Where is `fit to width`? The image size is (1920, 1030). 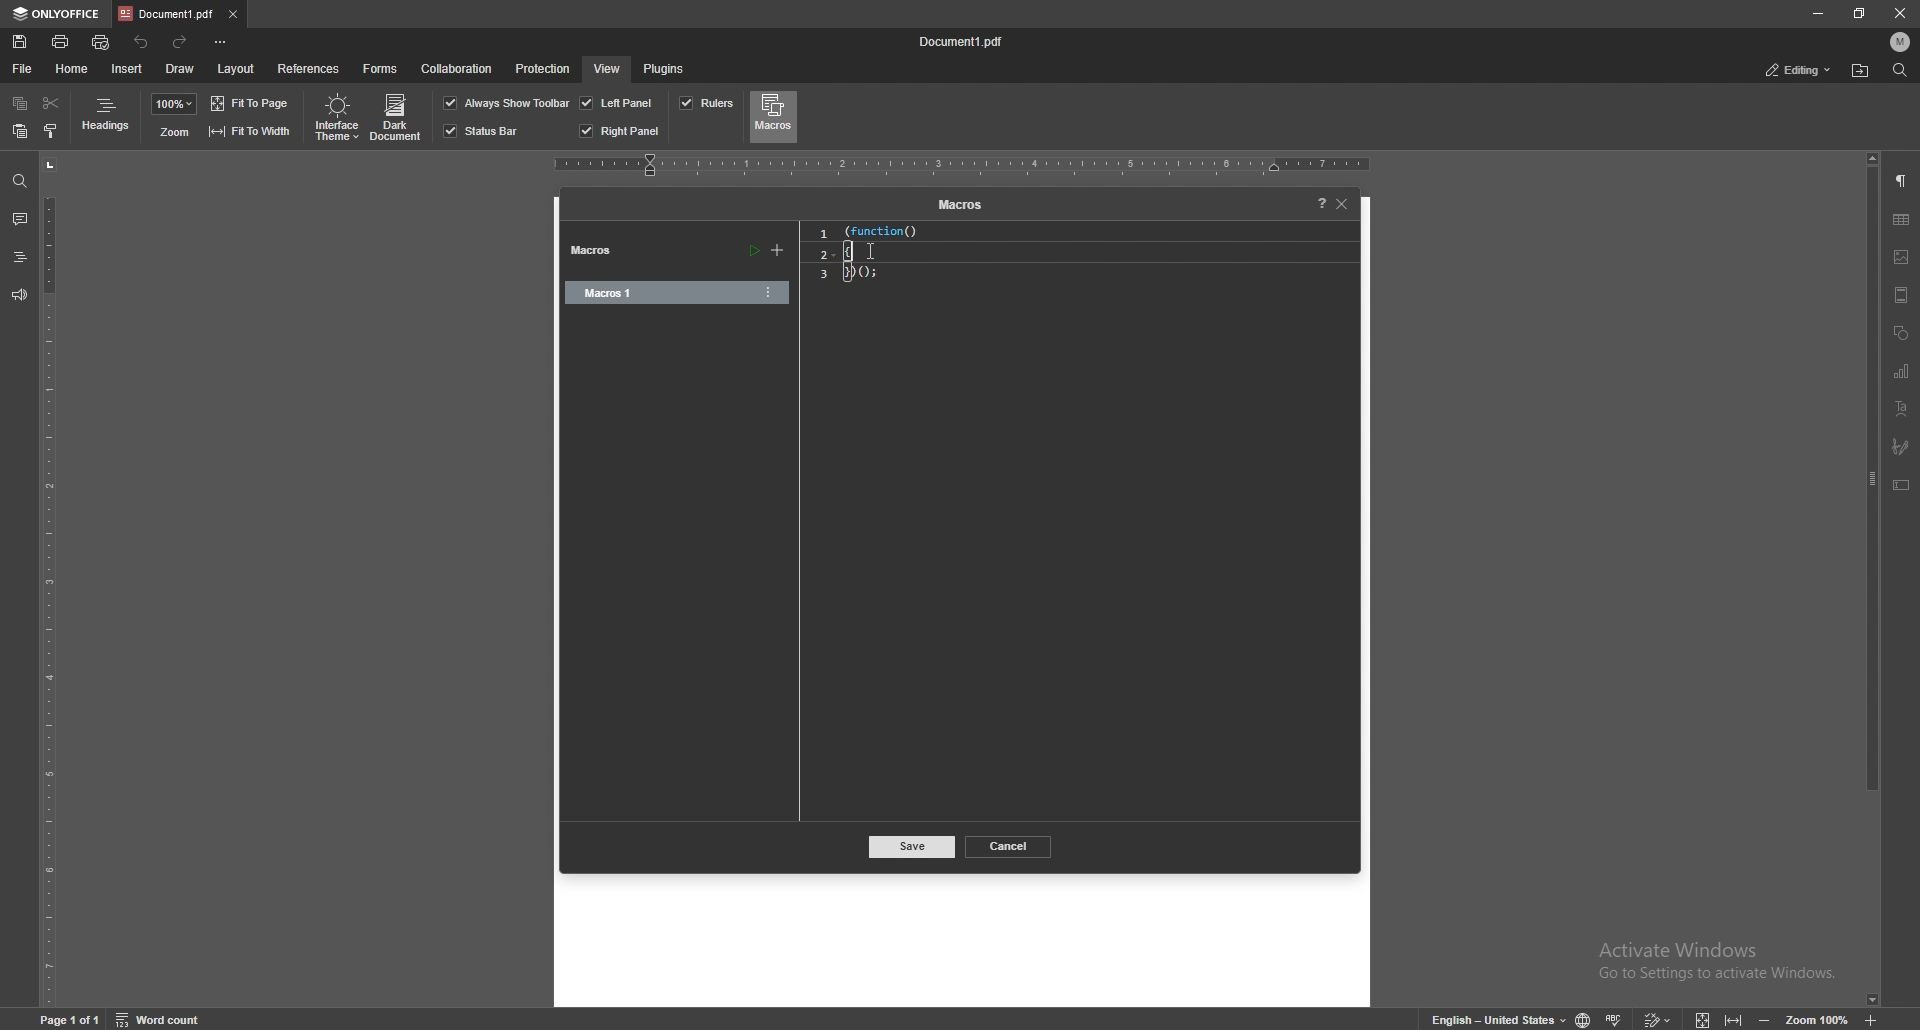 fit to width is located at coordinates (249, 130).